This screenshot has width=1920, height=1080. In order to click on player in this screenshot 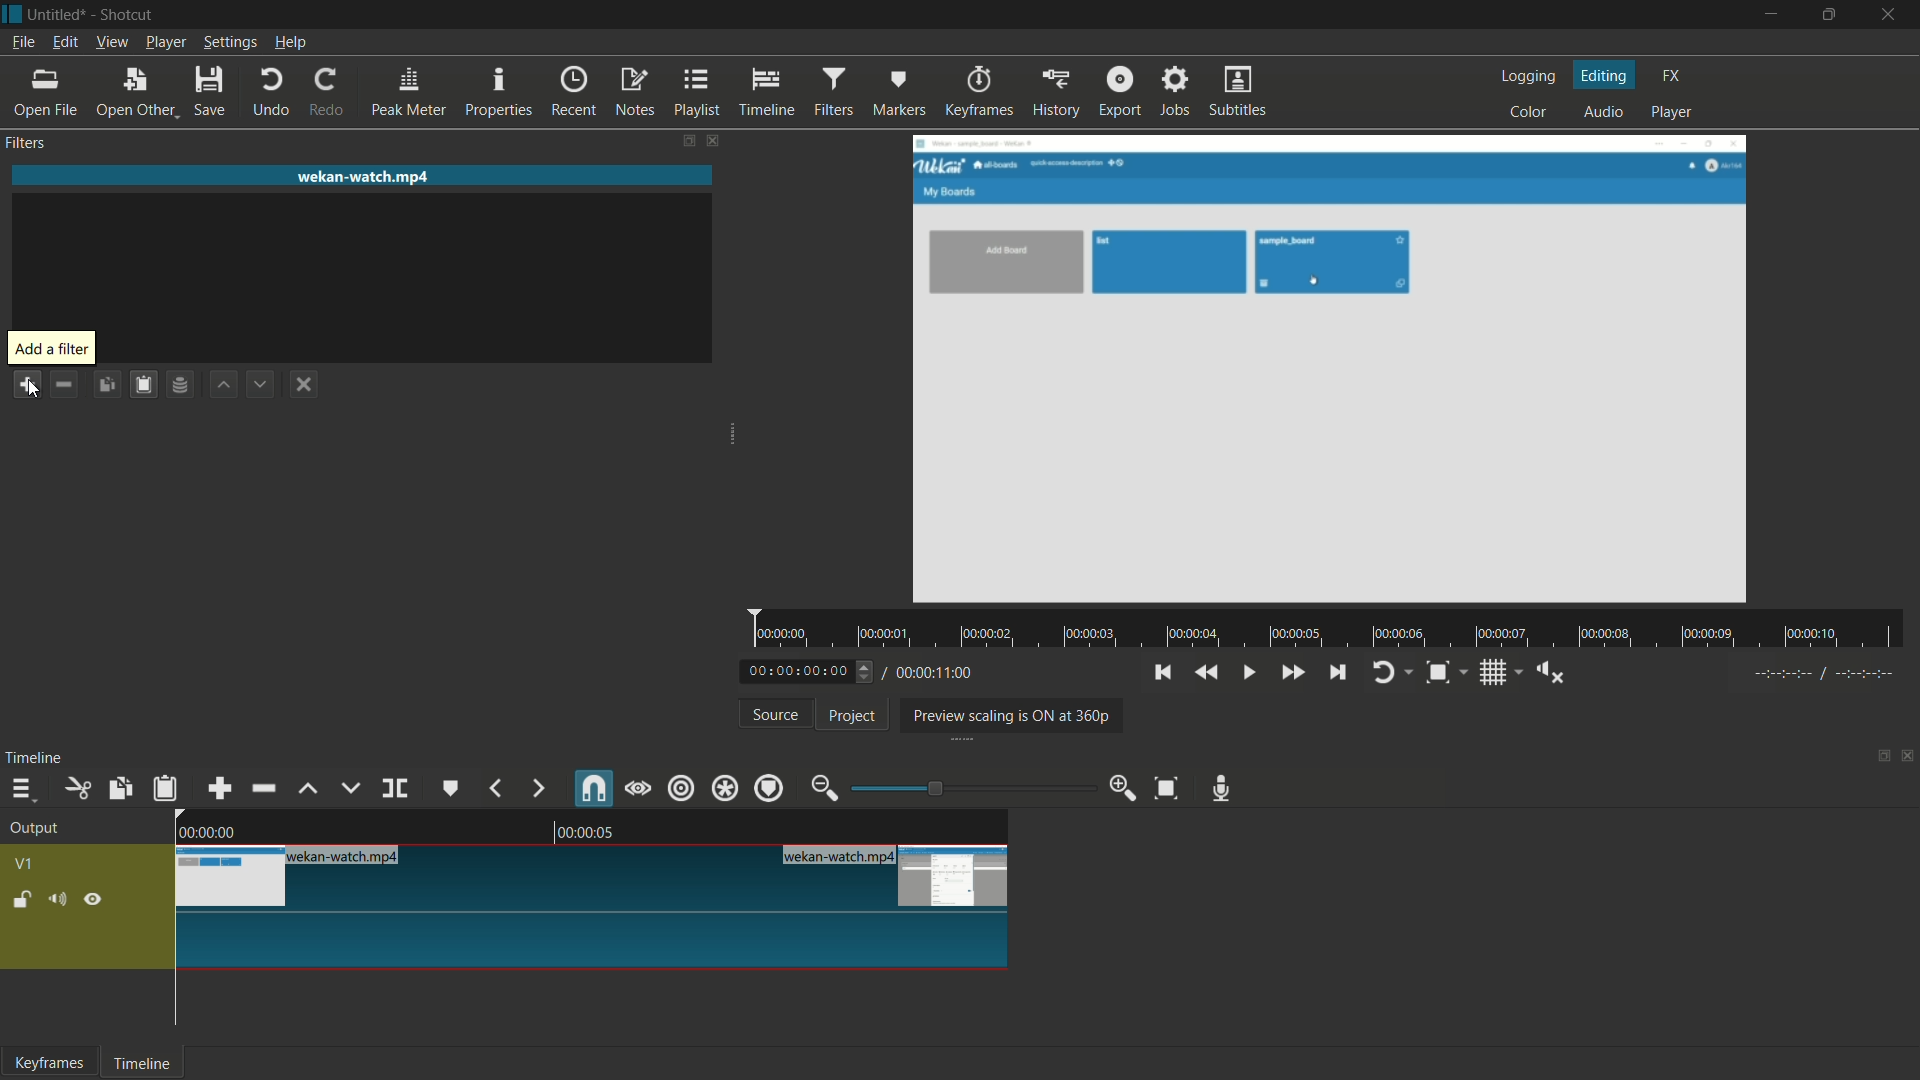, I will do `click(1675, 112)`.